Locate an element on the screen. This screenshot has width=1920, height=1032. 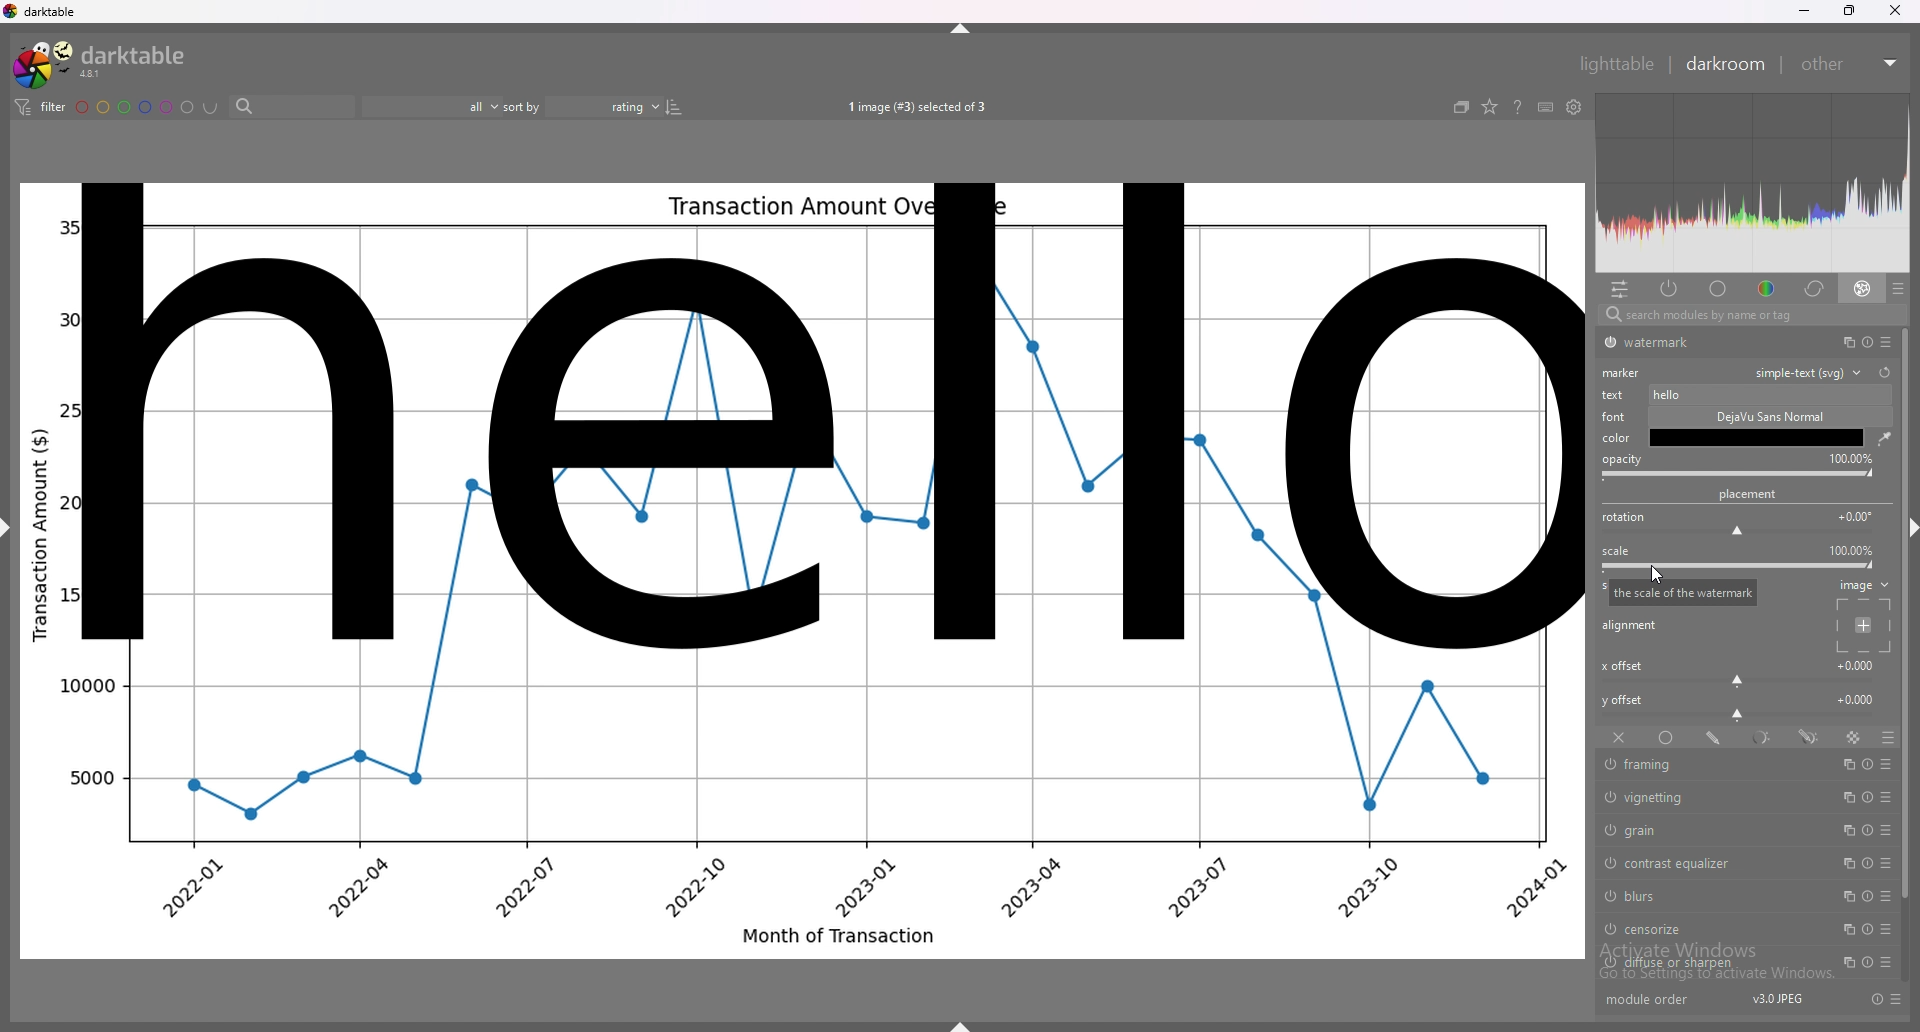
darkroom is located at coordinates (1726, 64).